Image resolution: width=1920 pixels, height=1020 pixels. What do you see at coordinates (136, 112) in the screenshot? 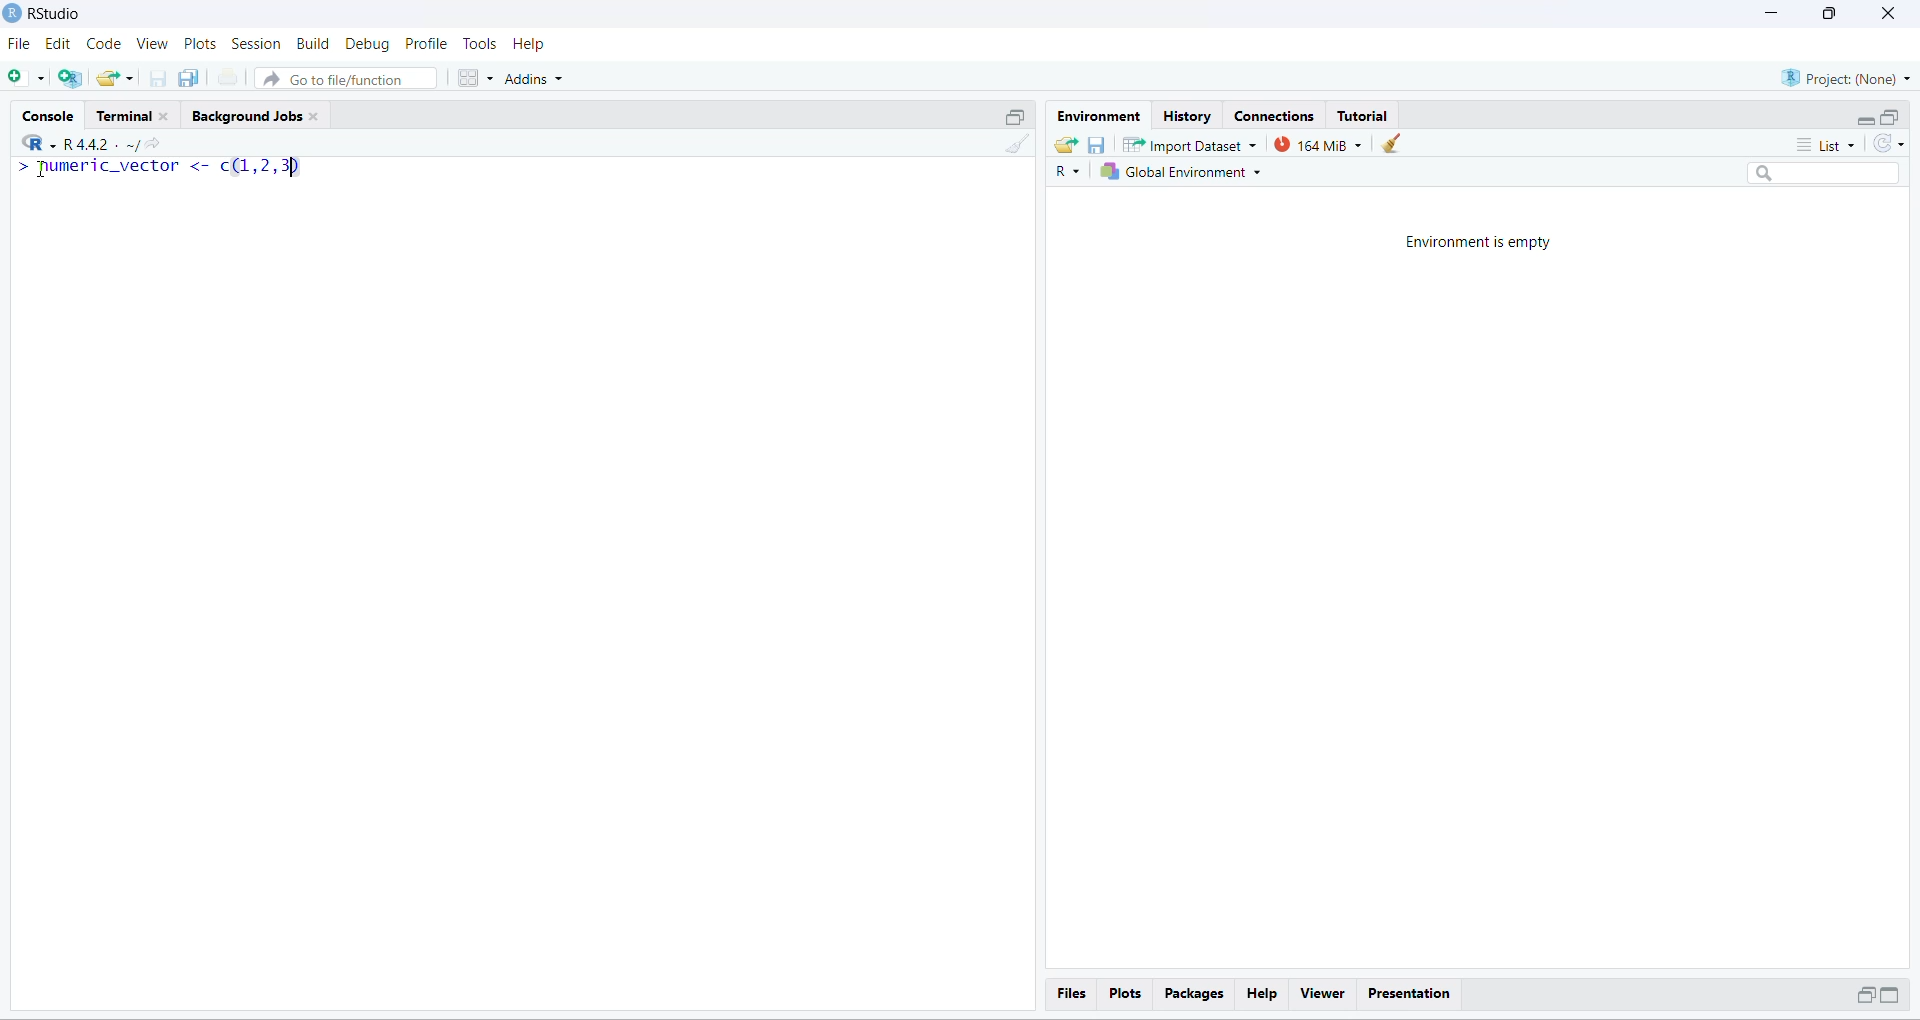
I see `Terminal` at bounding box center [136, 112].